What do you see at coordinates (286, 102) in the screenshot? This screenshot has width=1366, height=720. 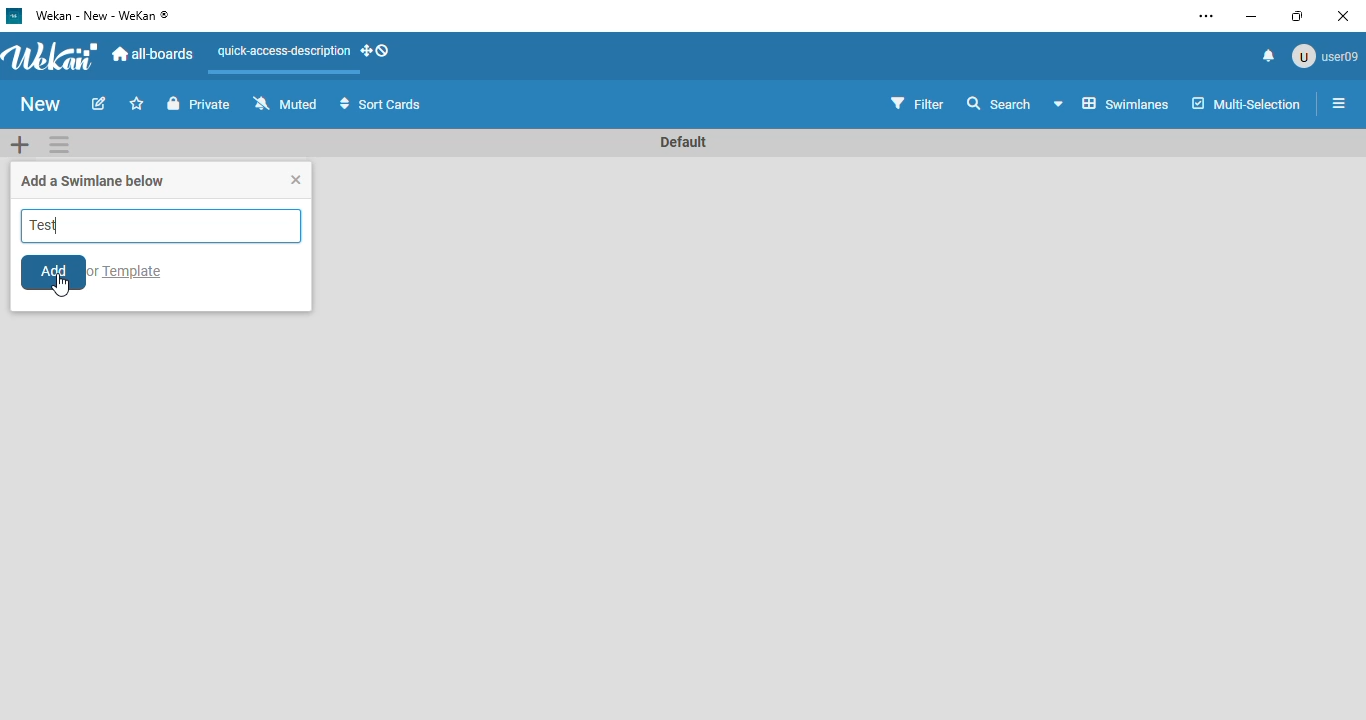 I see `muted` at bounding box center [286, 102].